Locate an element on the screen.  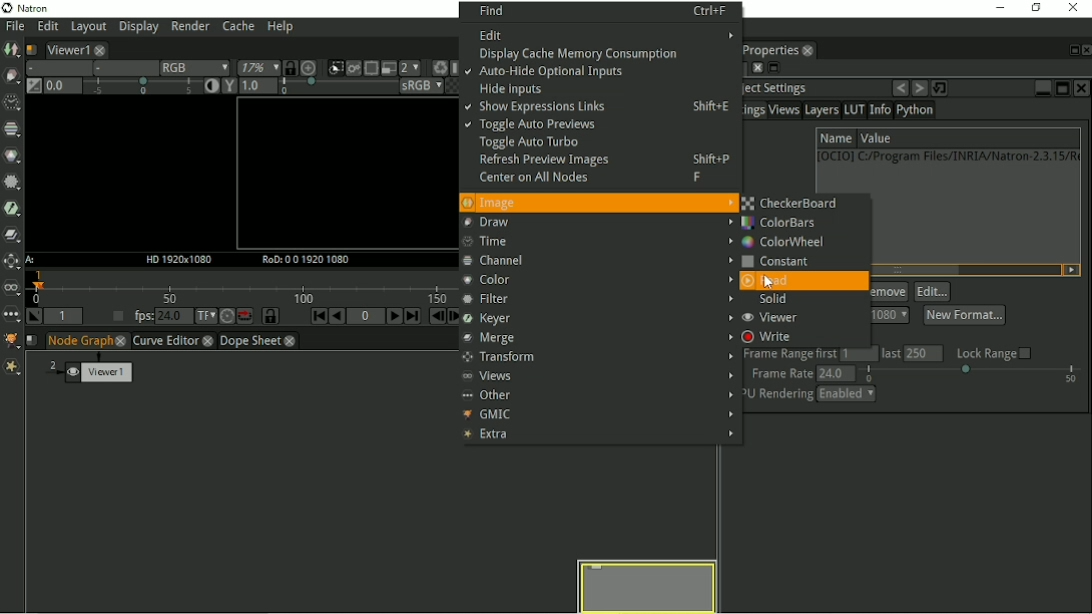
Colorbars is located at coordinates (784, 222).